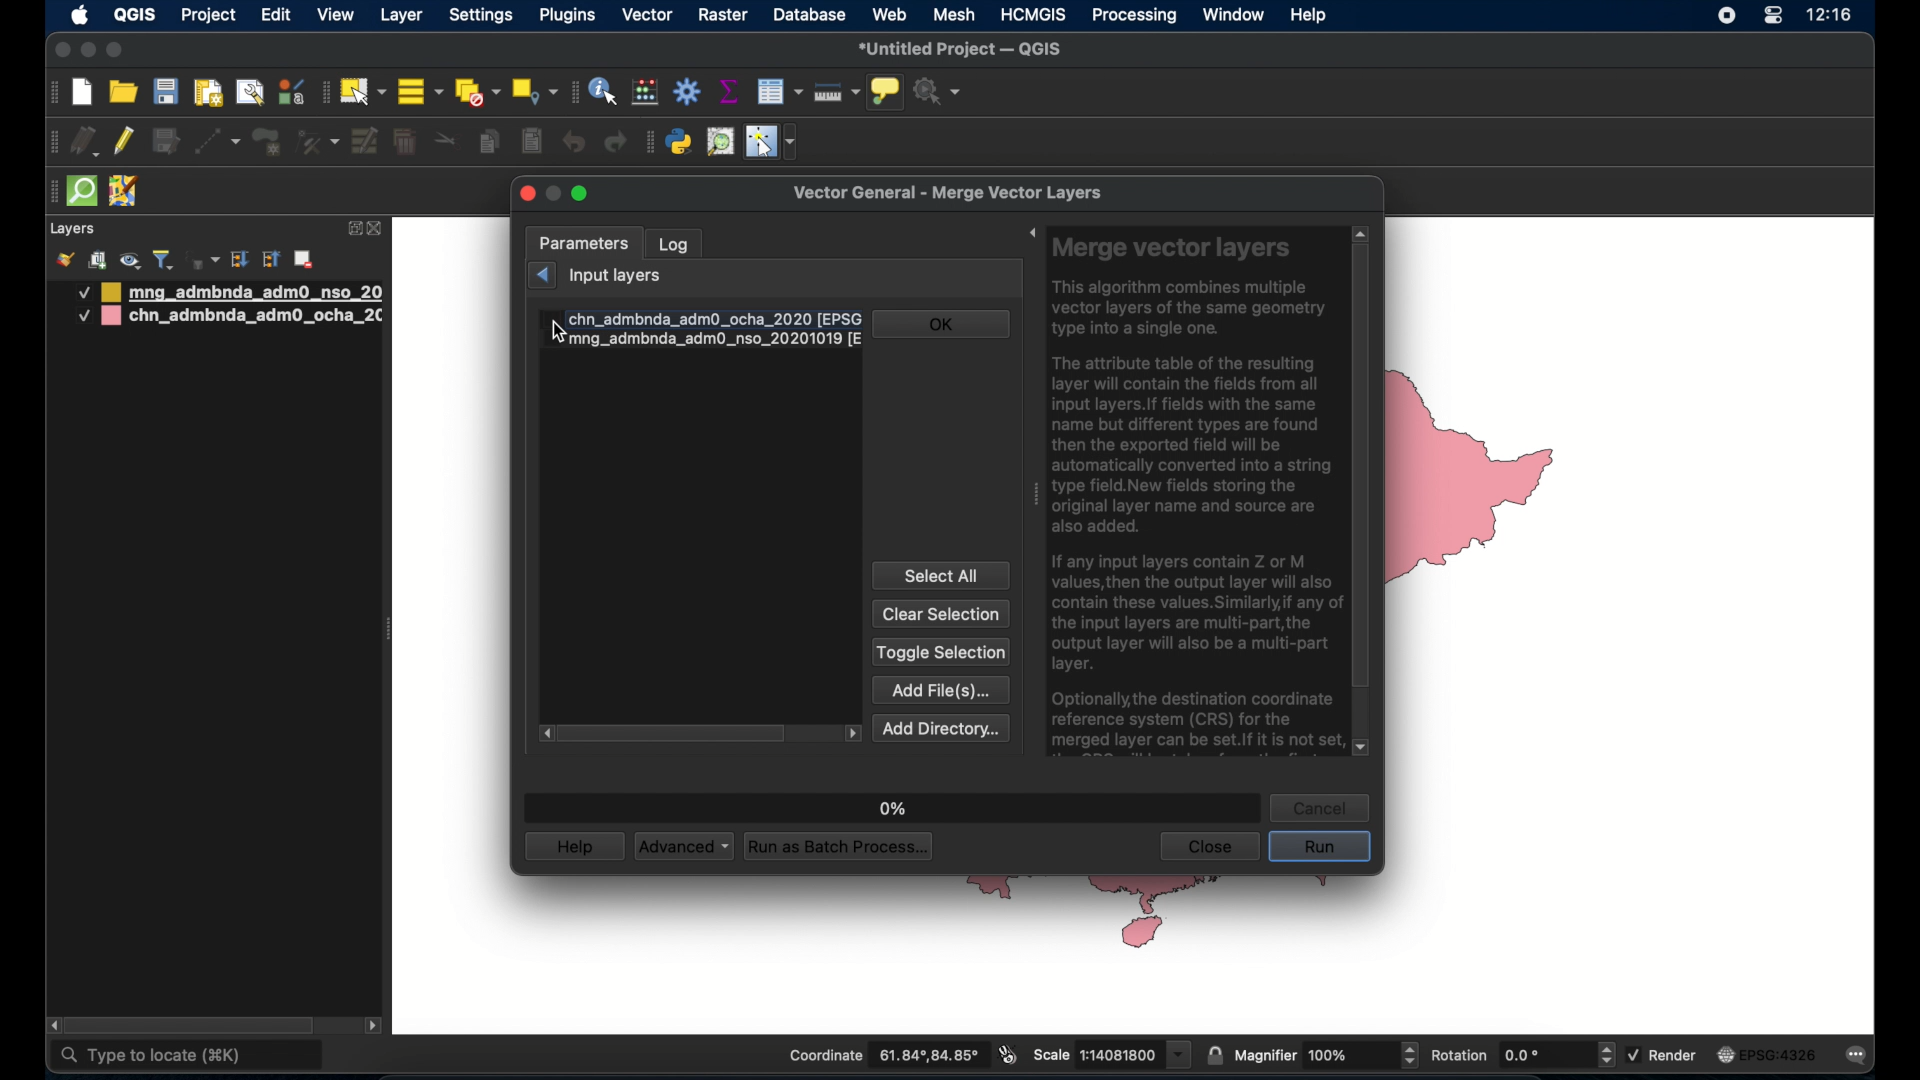 The height and width of the screenshot is (1080, 1920). I want to click on select by location , so click(534, 90).